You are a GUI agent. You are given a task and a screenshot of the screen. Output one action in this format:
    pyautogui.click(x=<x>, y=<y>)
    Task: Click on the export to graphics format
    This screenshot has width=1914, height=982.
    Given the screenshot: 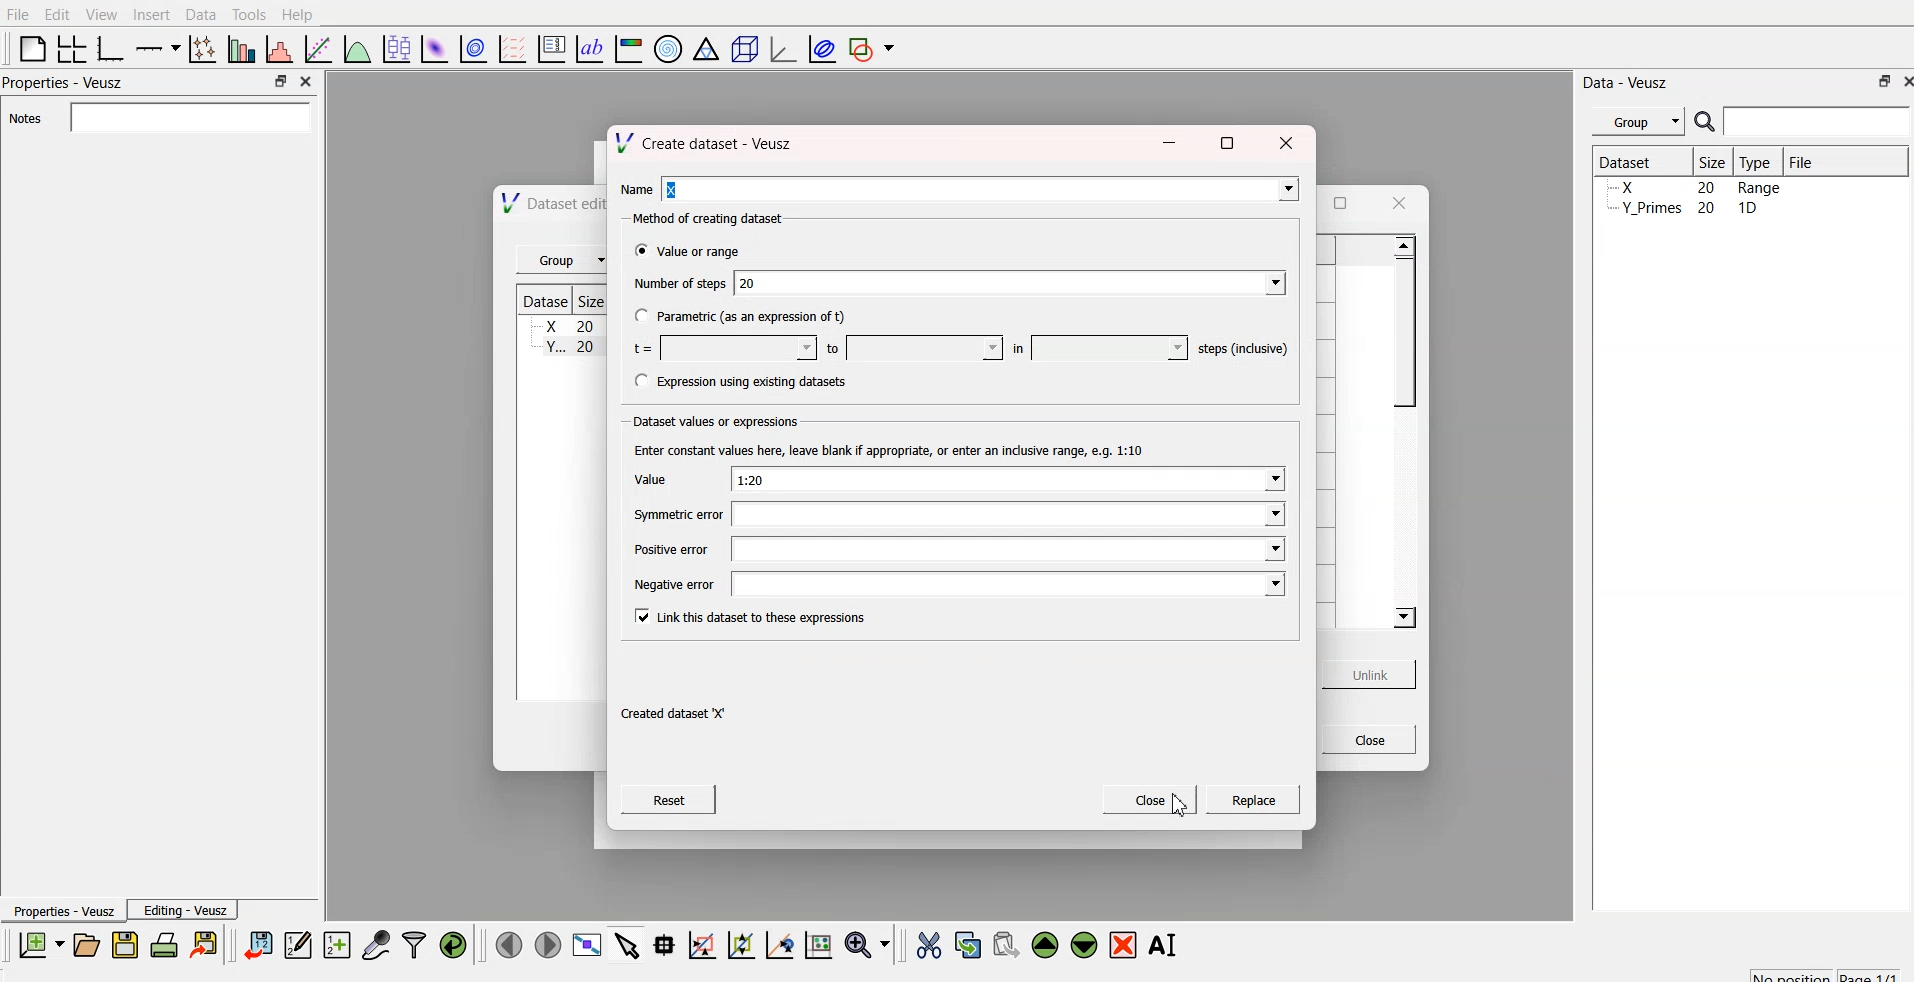 What is the action you would take?
    pyautogui.click(x=208, y=944)
    